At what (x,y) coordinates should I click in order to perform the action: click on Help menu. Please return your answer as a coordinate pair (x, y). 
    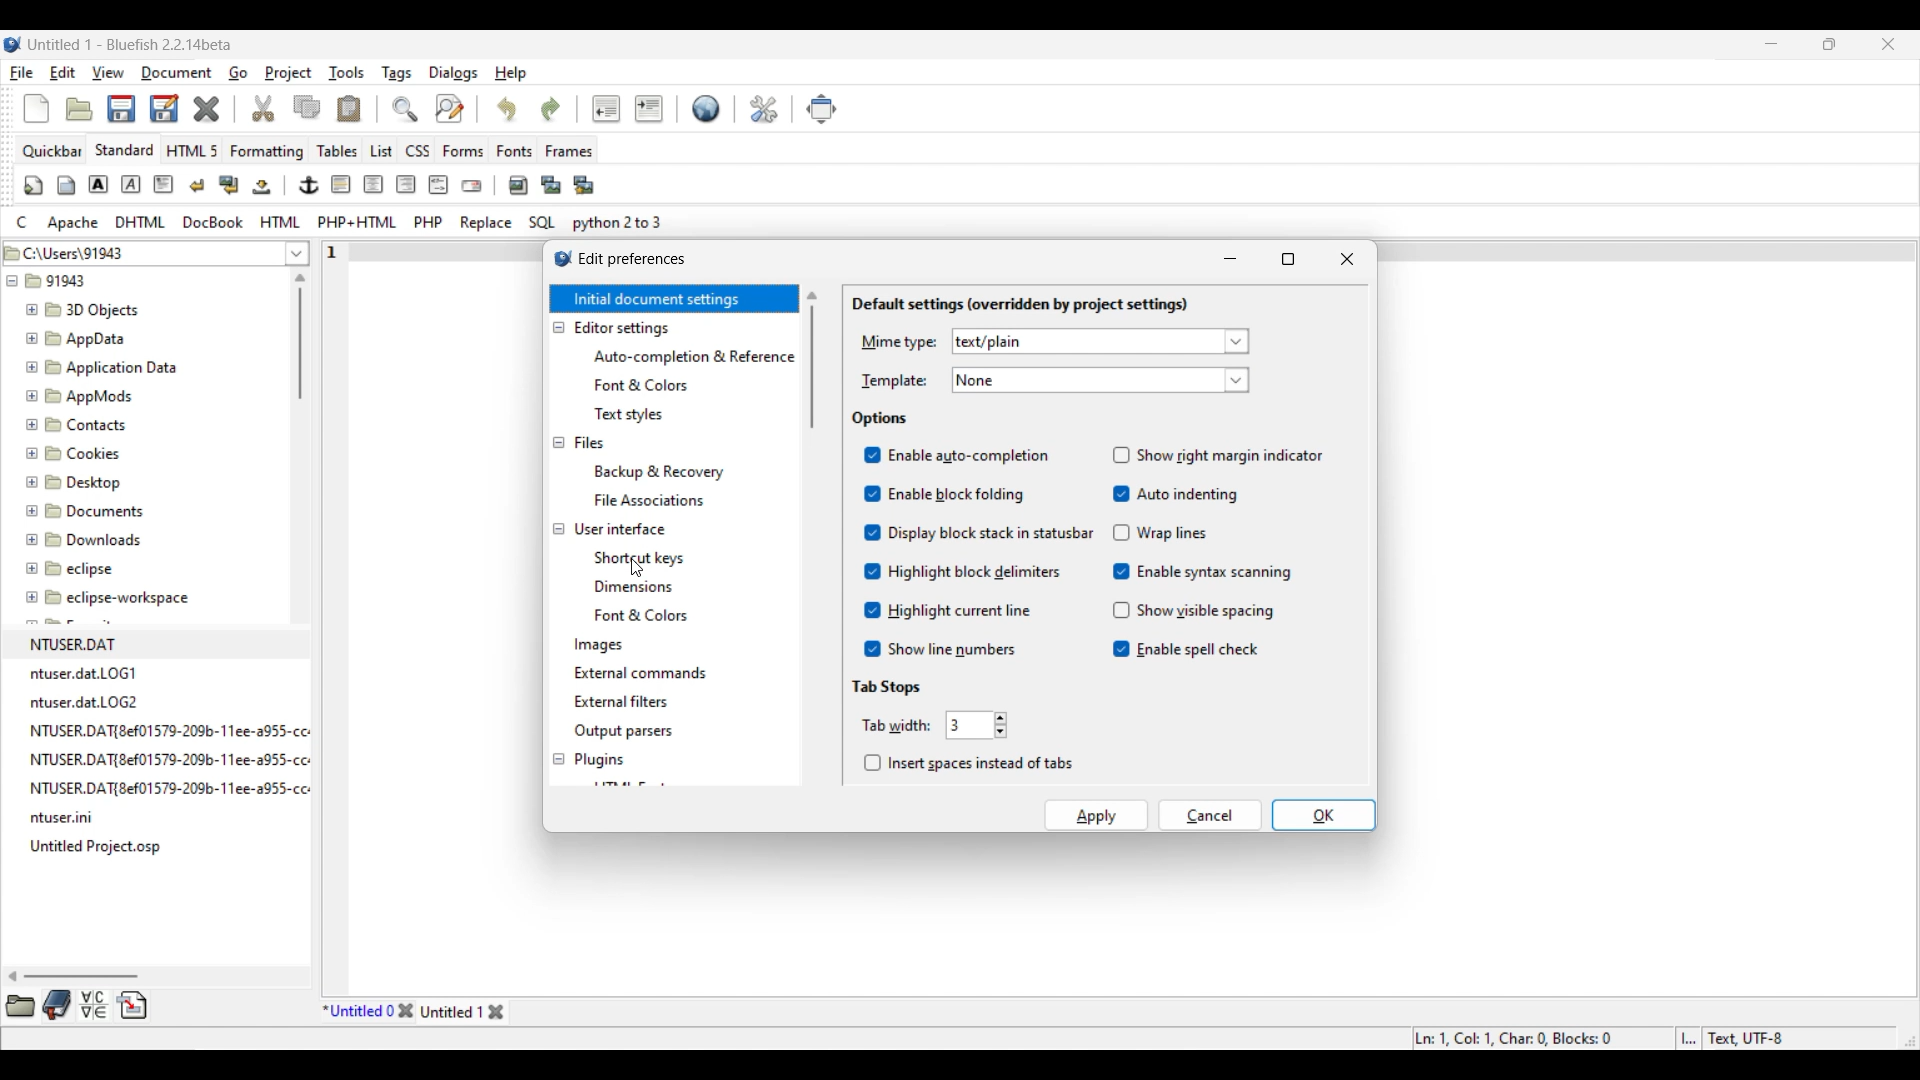
    Looking at the image, I should click on (511, 74).